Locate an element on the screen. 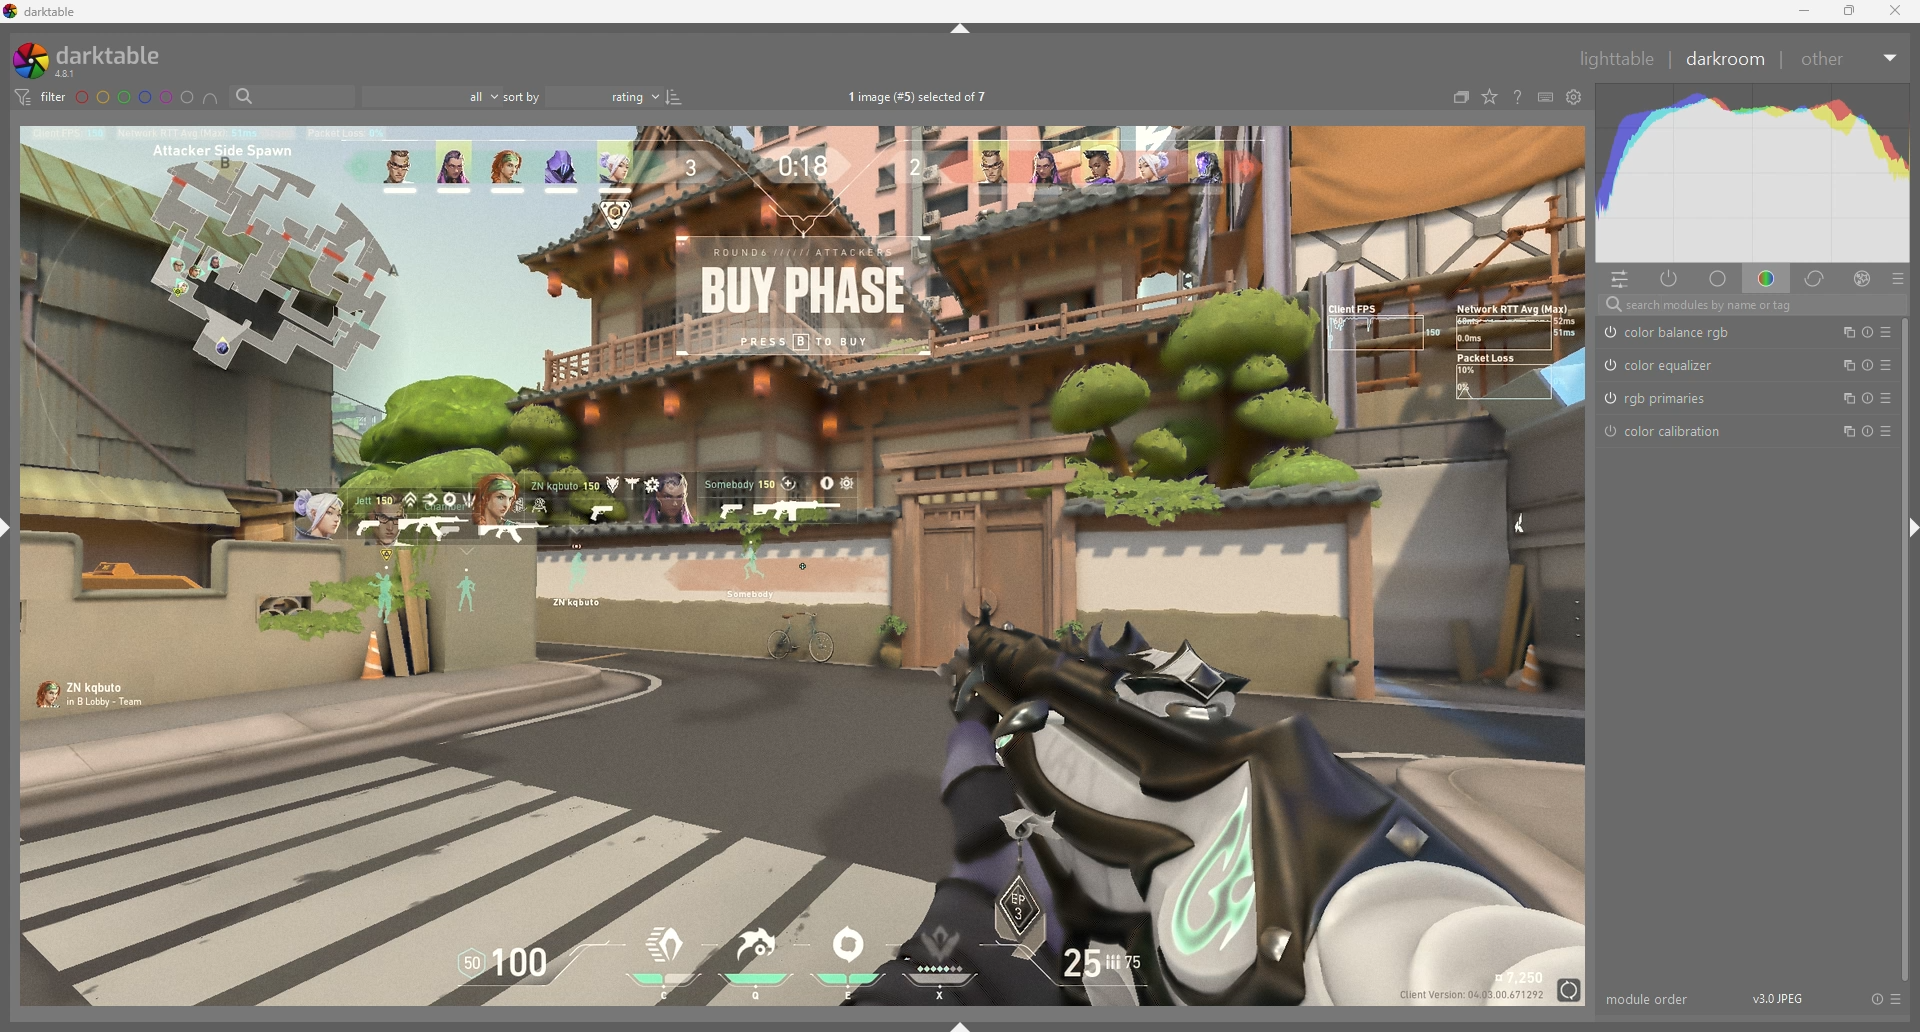 The height and width of the screenshot is (1032, 1920). sort by is located at coordinates (581, 96).